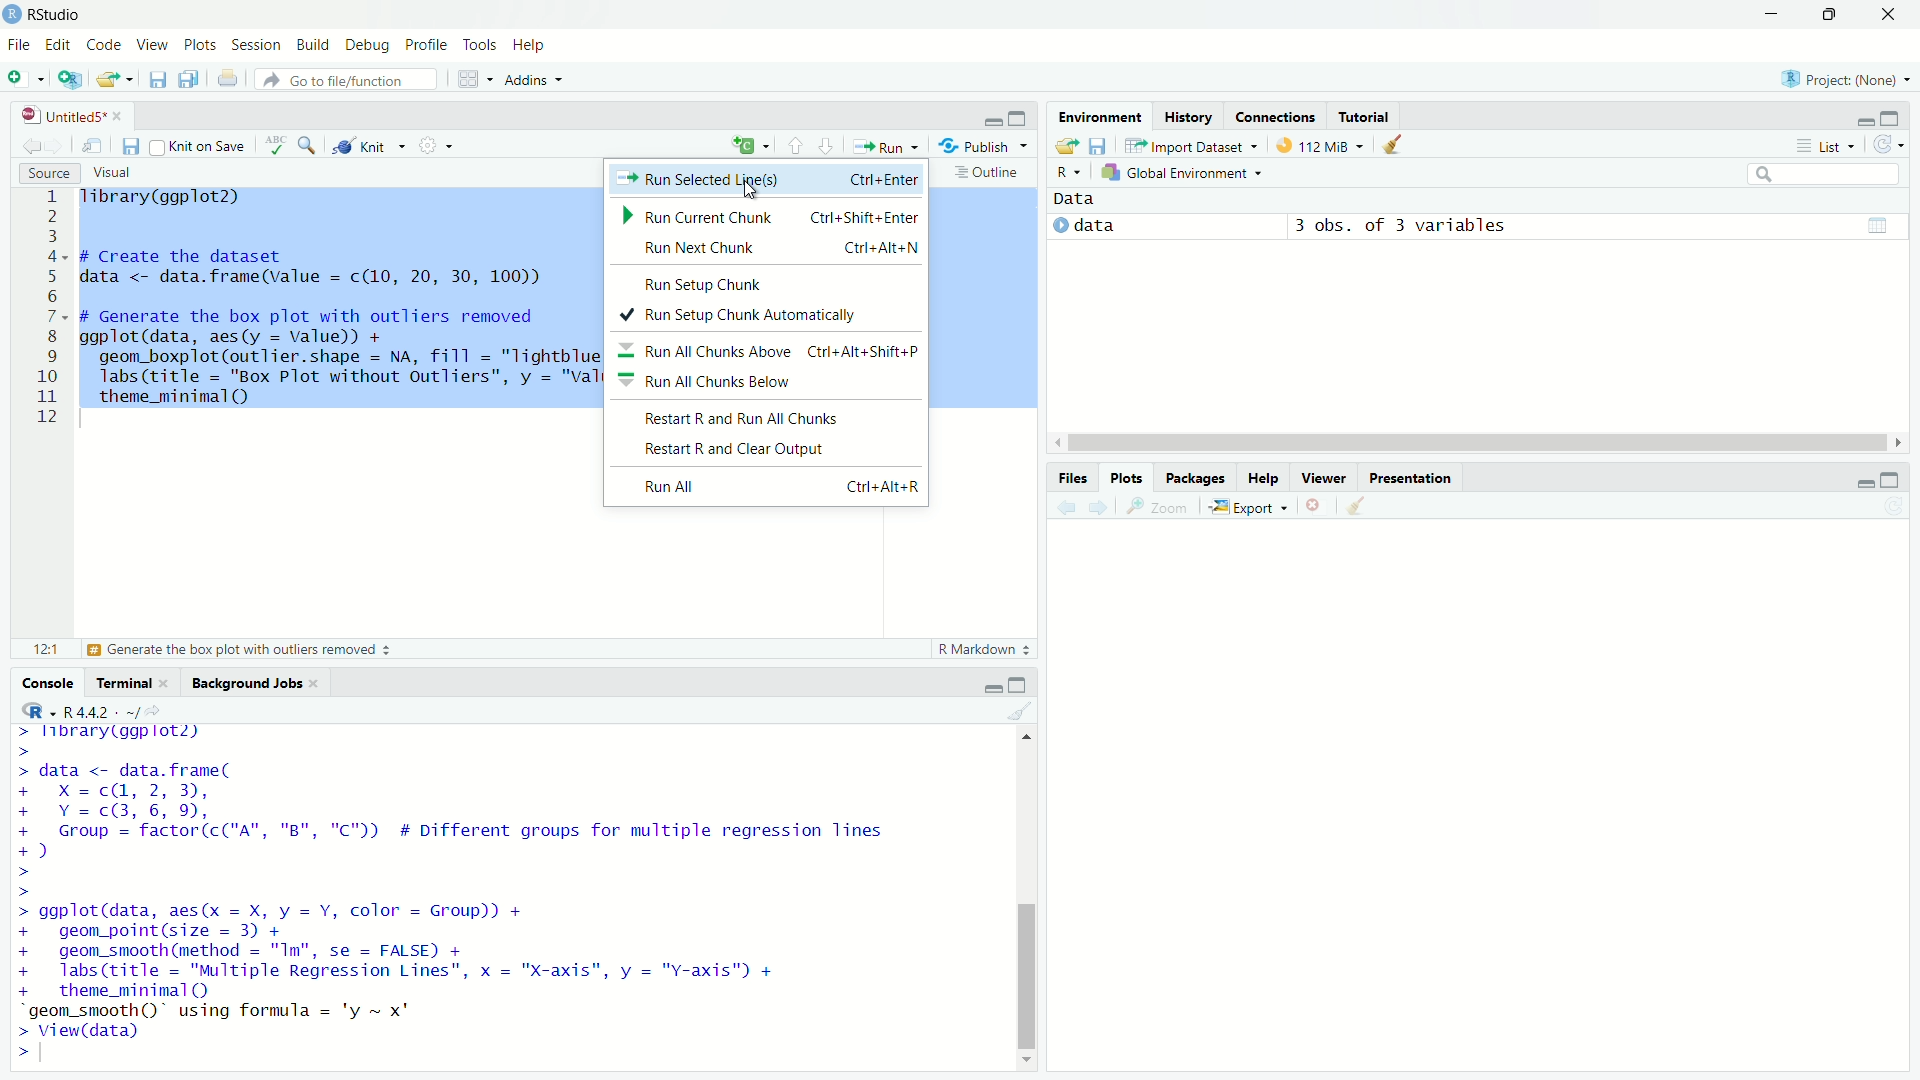 This screenshot has height=1080, width=1920. I want to click on Run All Ctri+Alt+R, so click(767, 488).